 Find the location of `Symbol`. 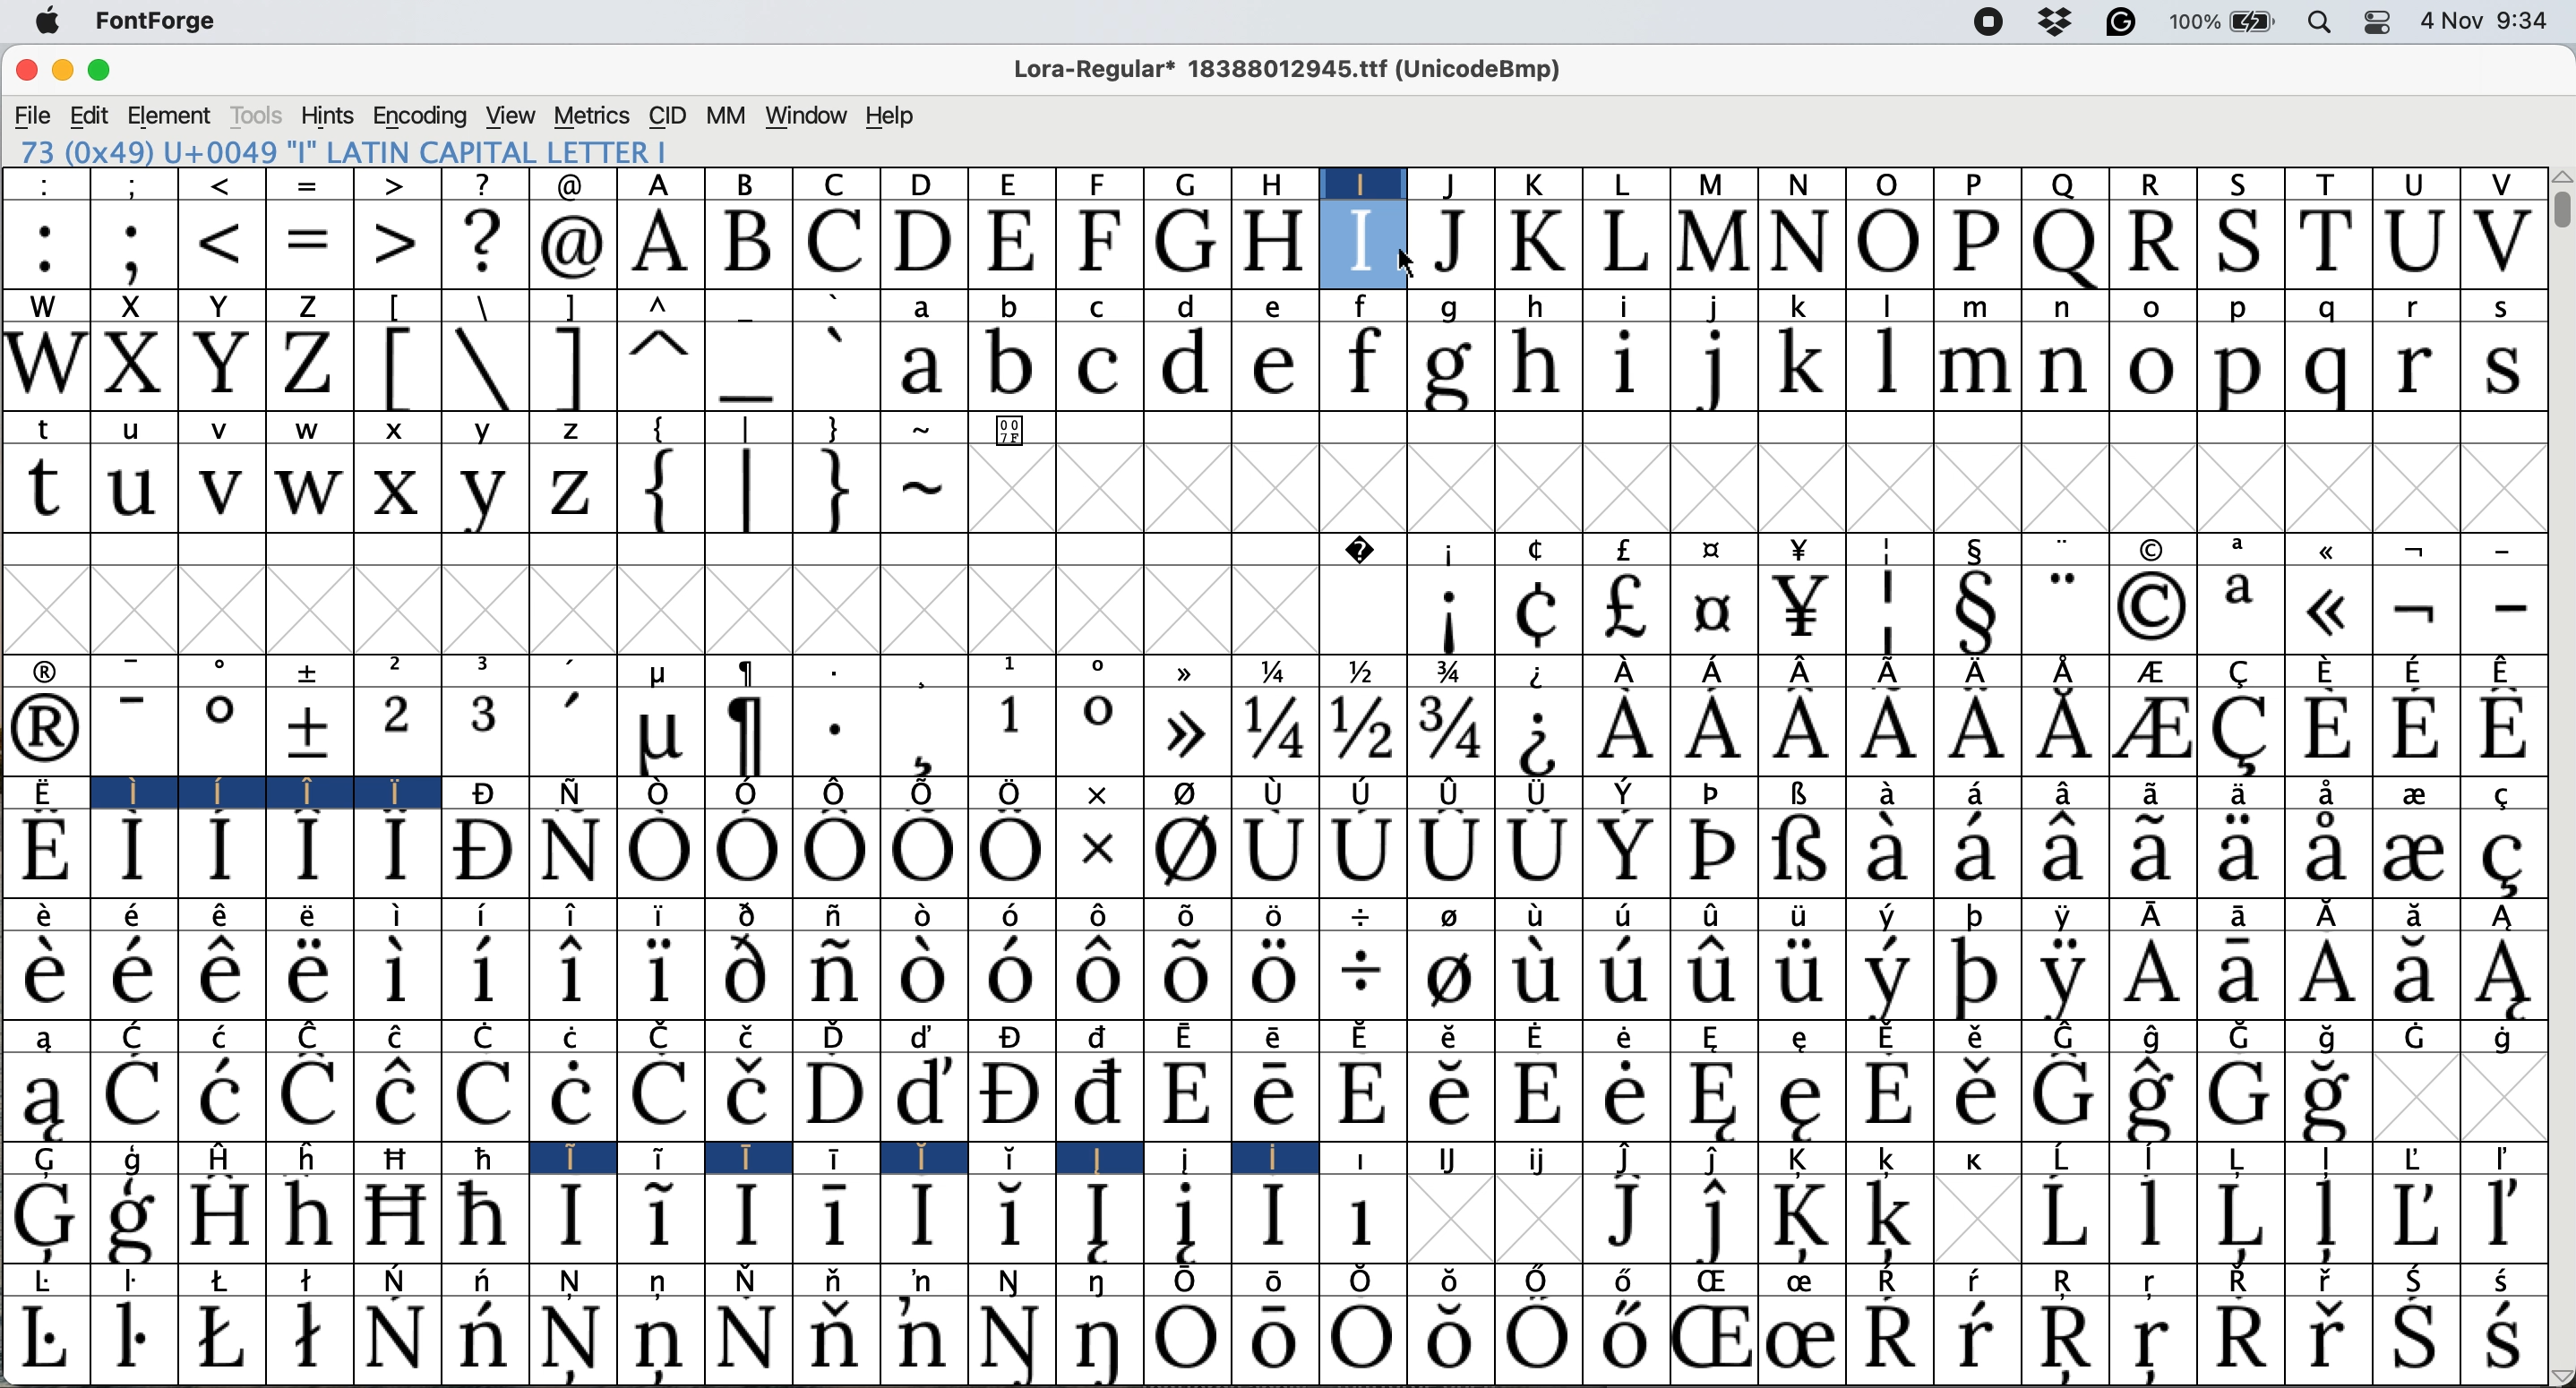

Symbol is located at coordinates (2419, 915).